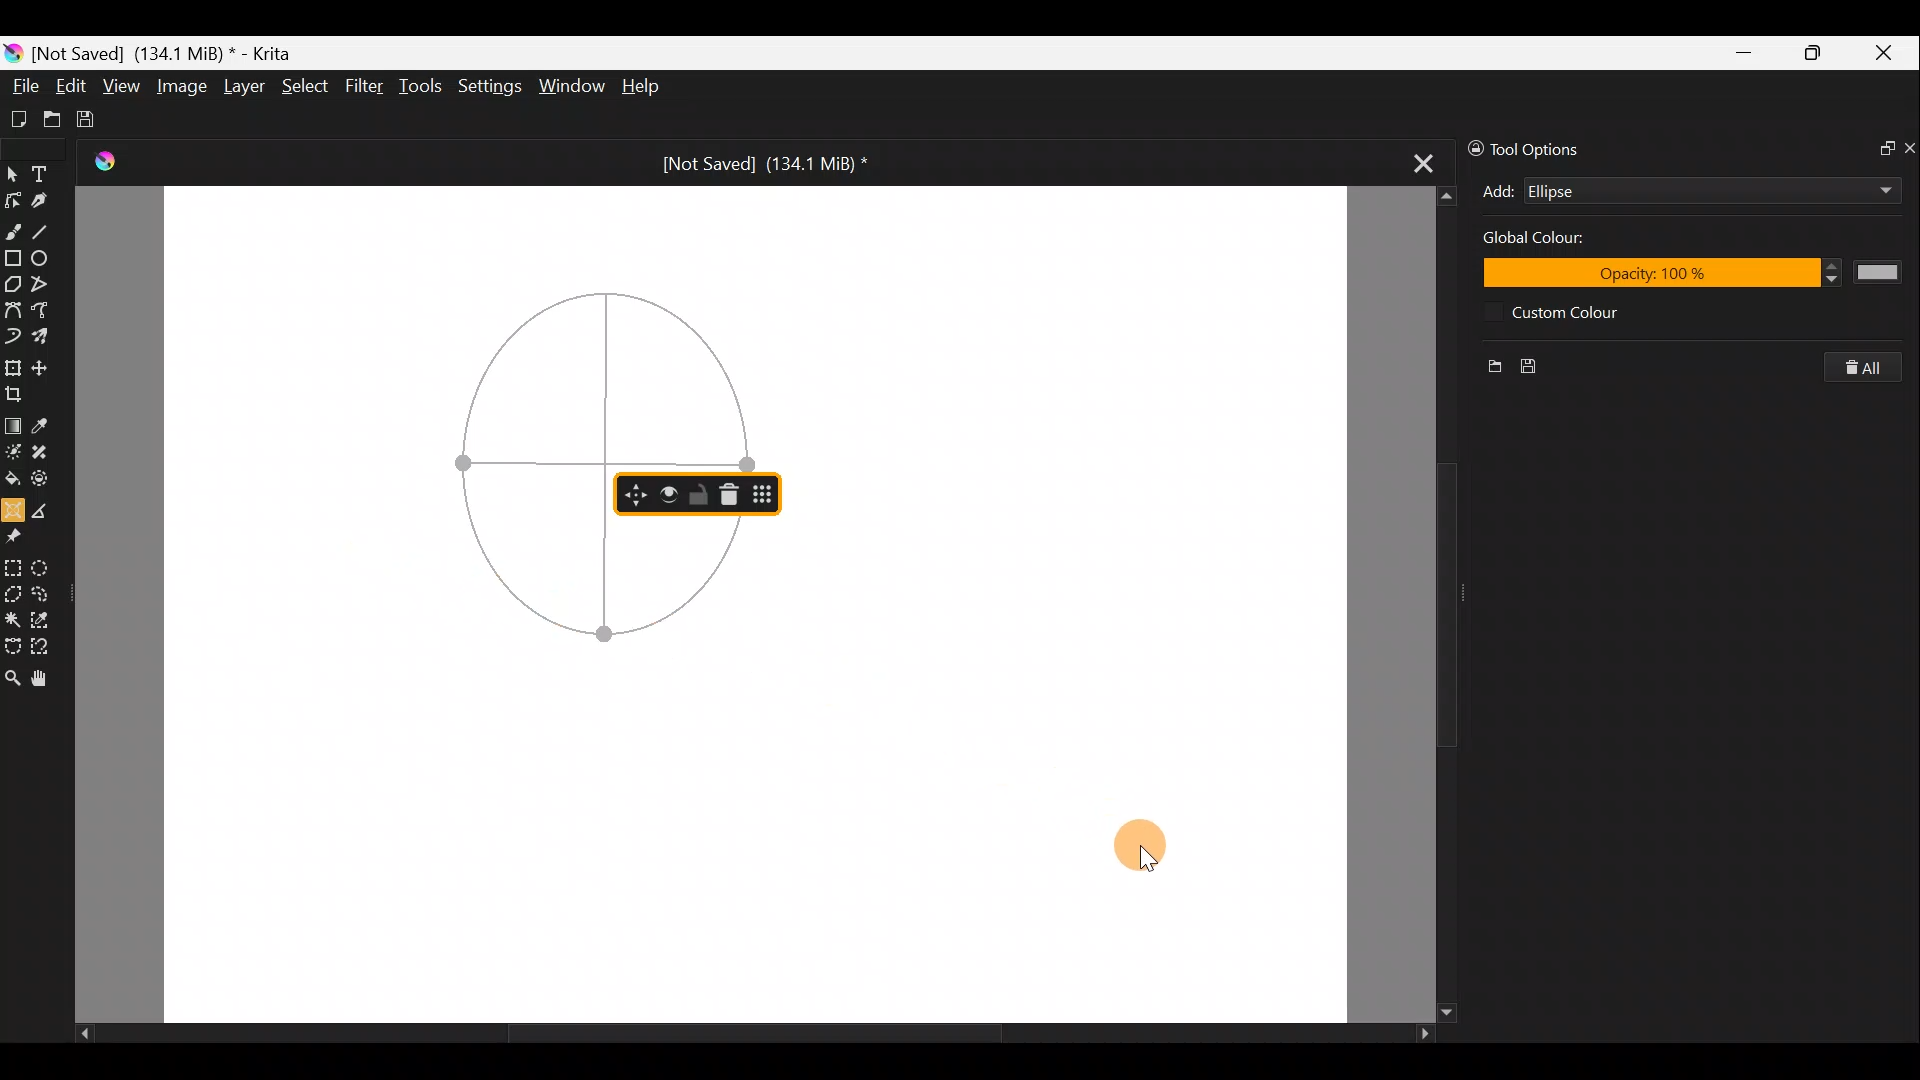  Describe the element at coordinates (49, 117) in the screenshot. I see `Open existing document` at that location.